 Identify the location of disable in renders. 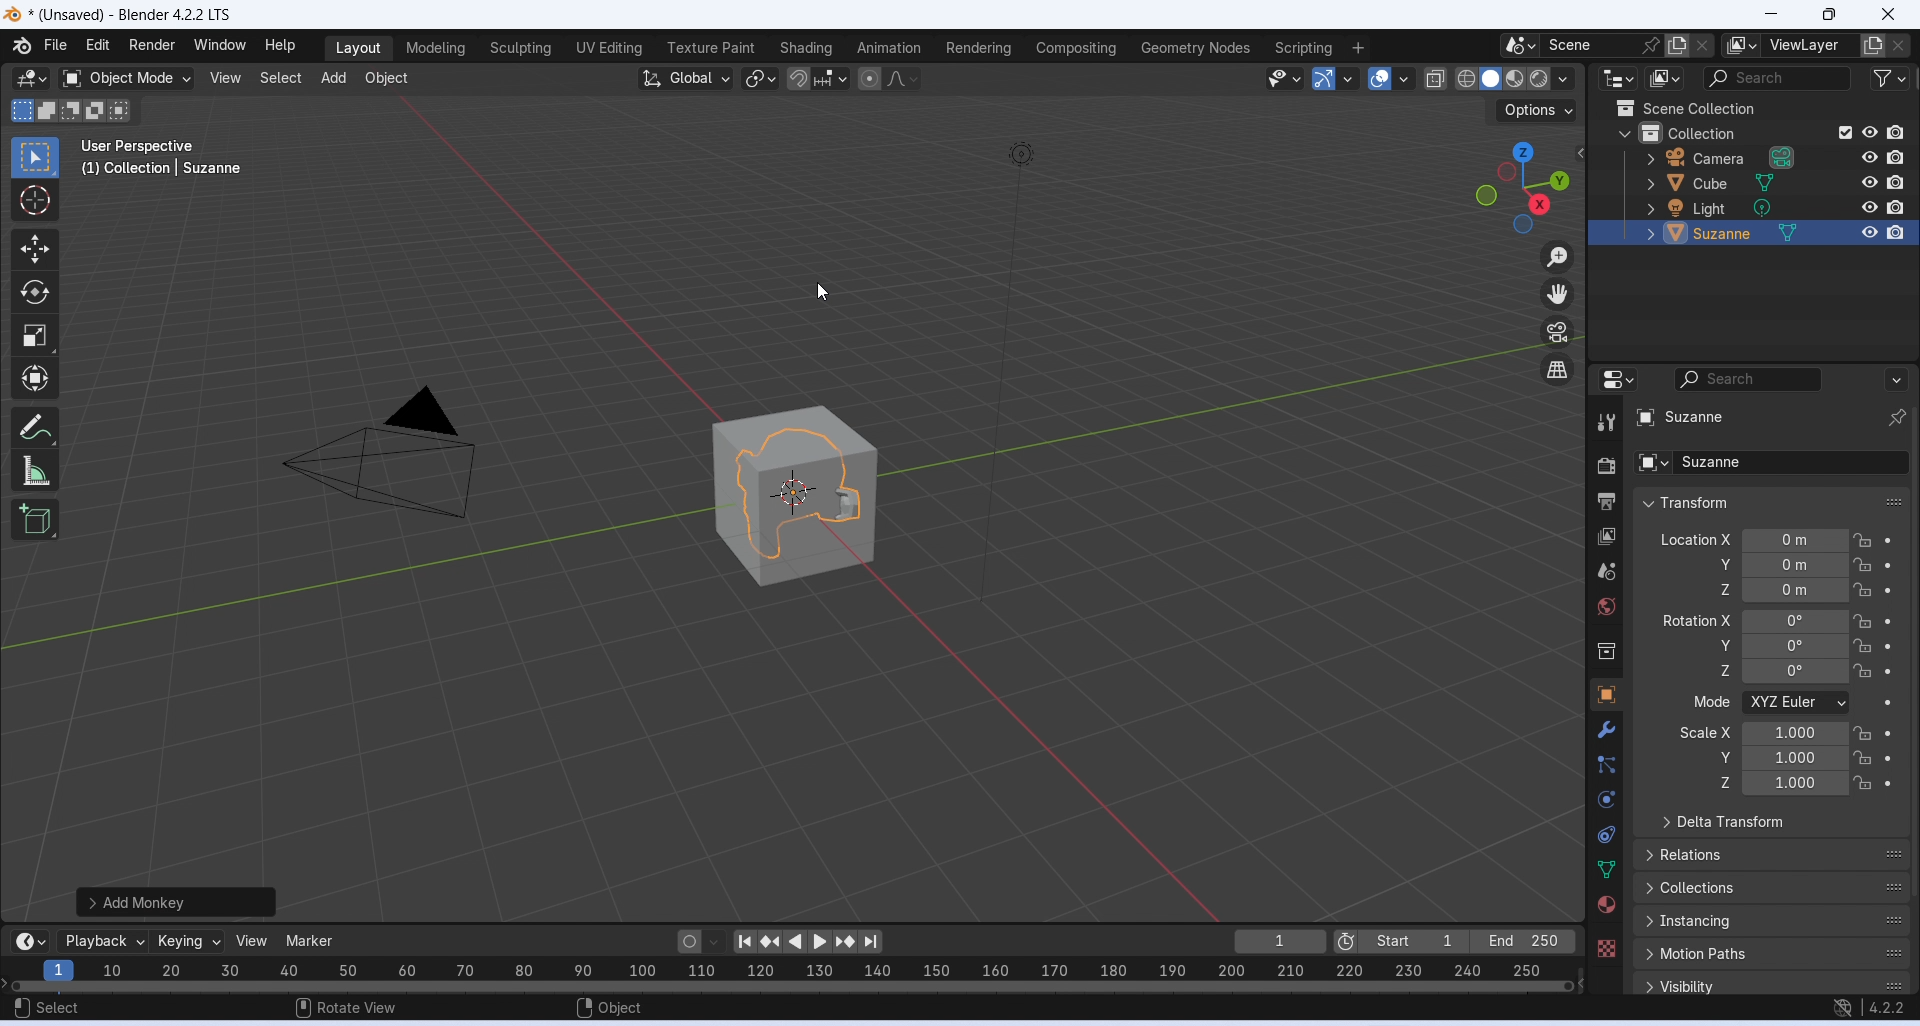
(1896, 133).